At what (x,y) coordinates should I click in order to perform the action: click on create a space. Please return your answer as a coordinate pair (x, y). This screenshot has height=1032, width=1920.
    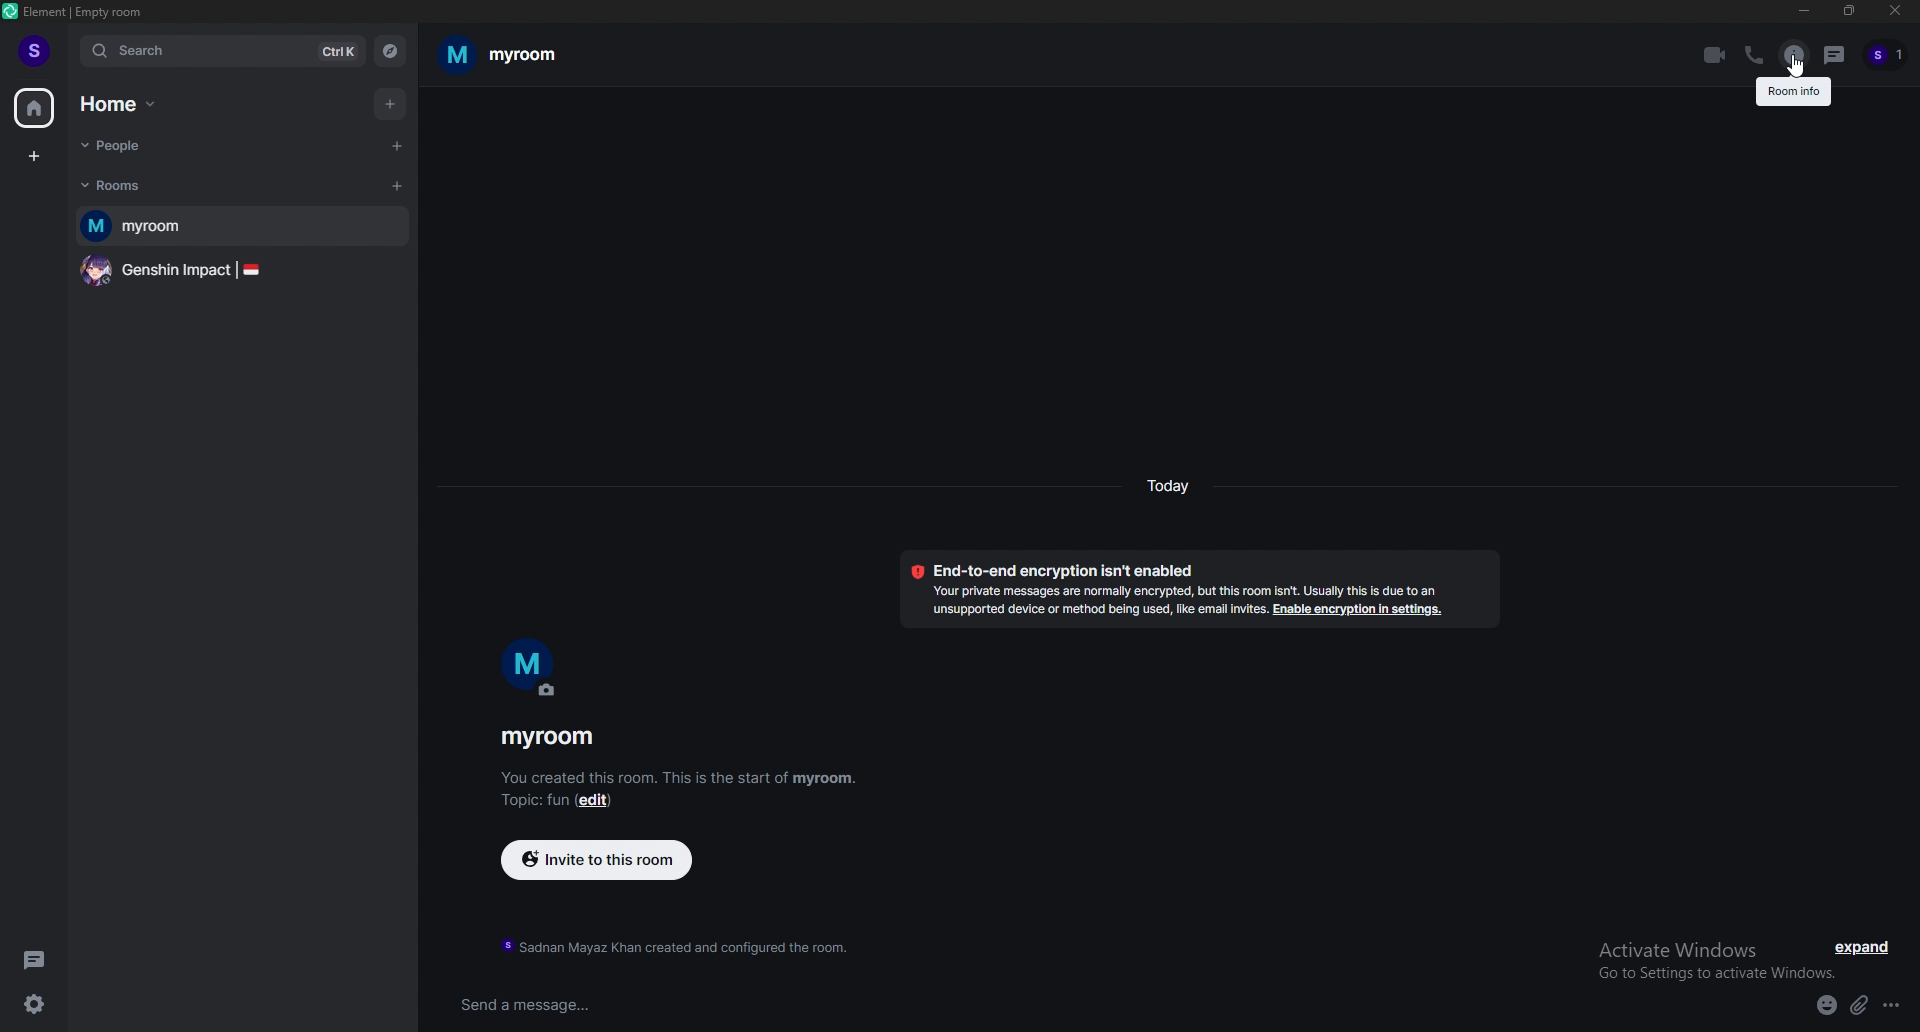
    Looking at the image, I should click on (32, 159).